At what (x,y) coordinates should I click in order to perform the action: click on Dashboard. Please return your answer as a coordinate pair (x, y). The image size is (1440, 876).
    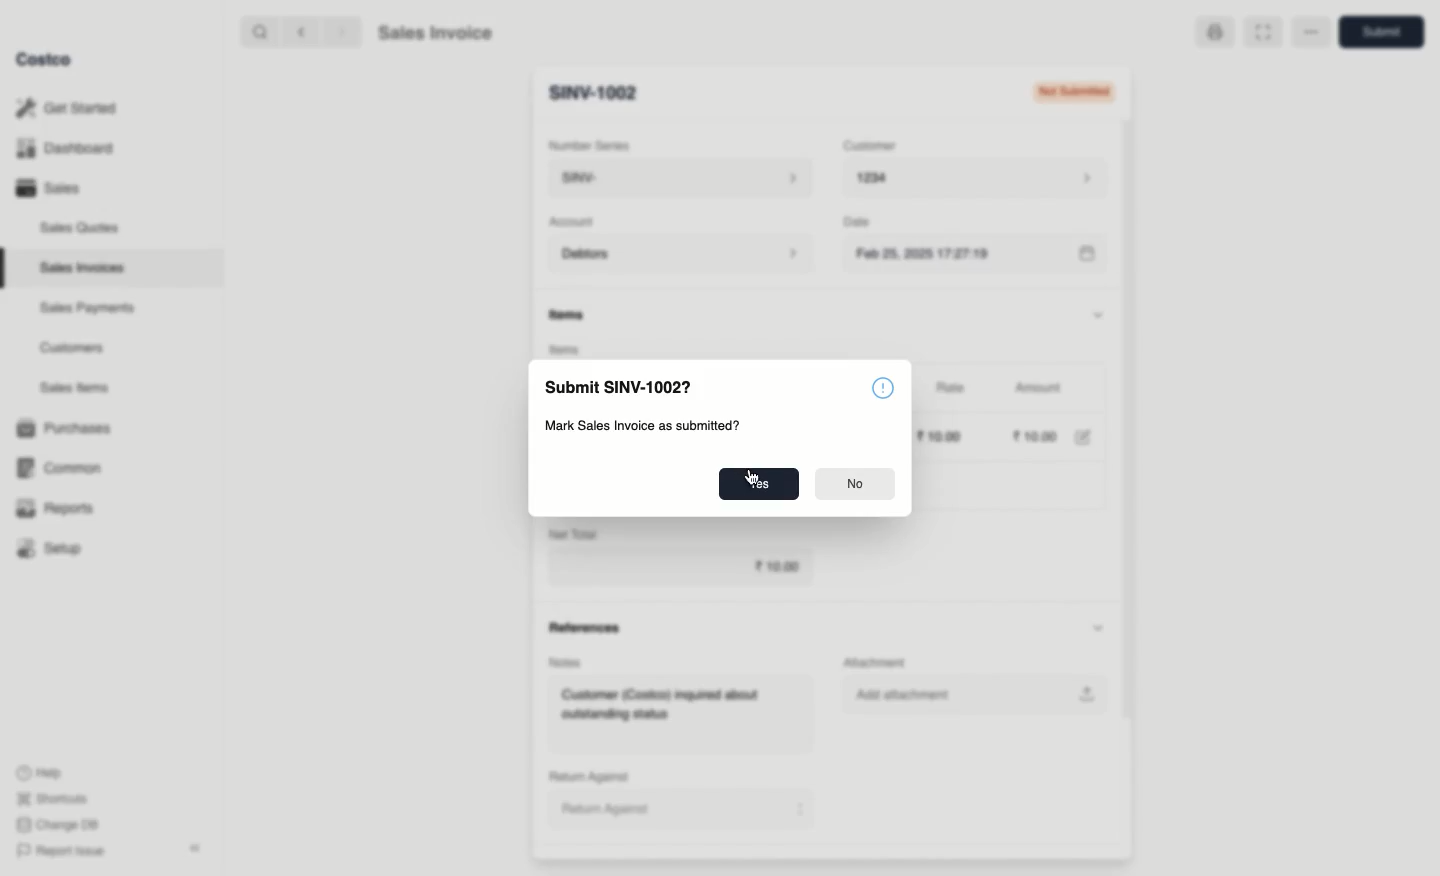
    Looking at the image, I should click on (70, 146).